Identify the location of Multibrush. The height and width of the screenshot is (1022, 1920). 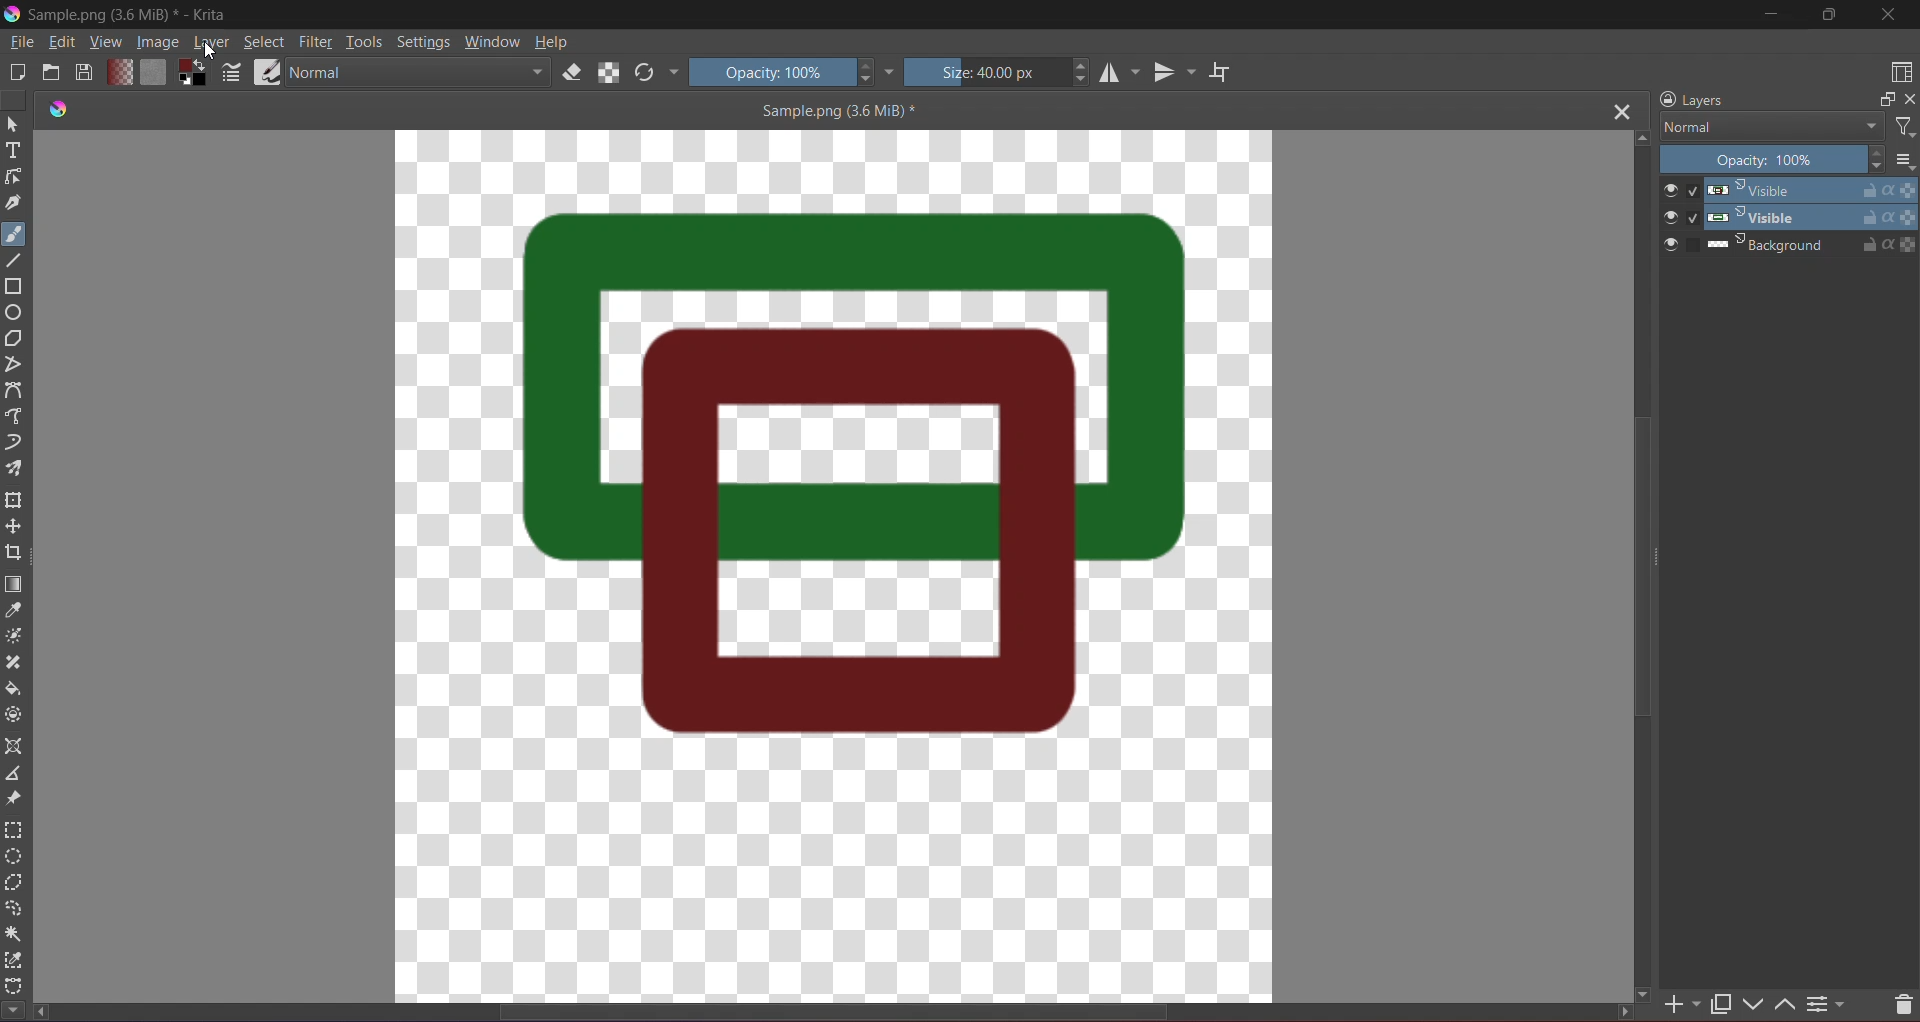
(17, 469).